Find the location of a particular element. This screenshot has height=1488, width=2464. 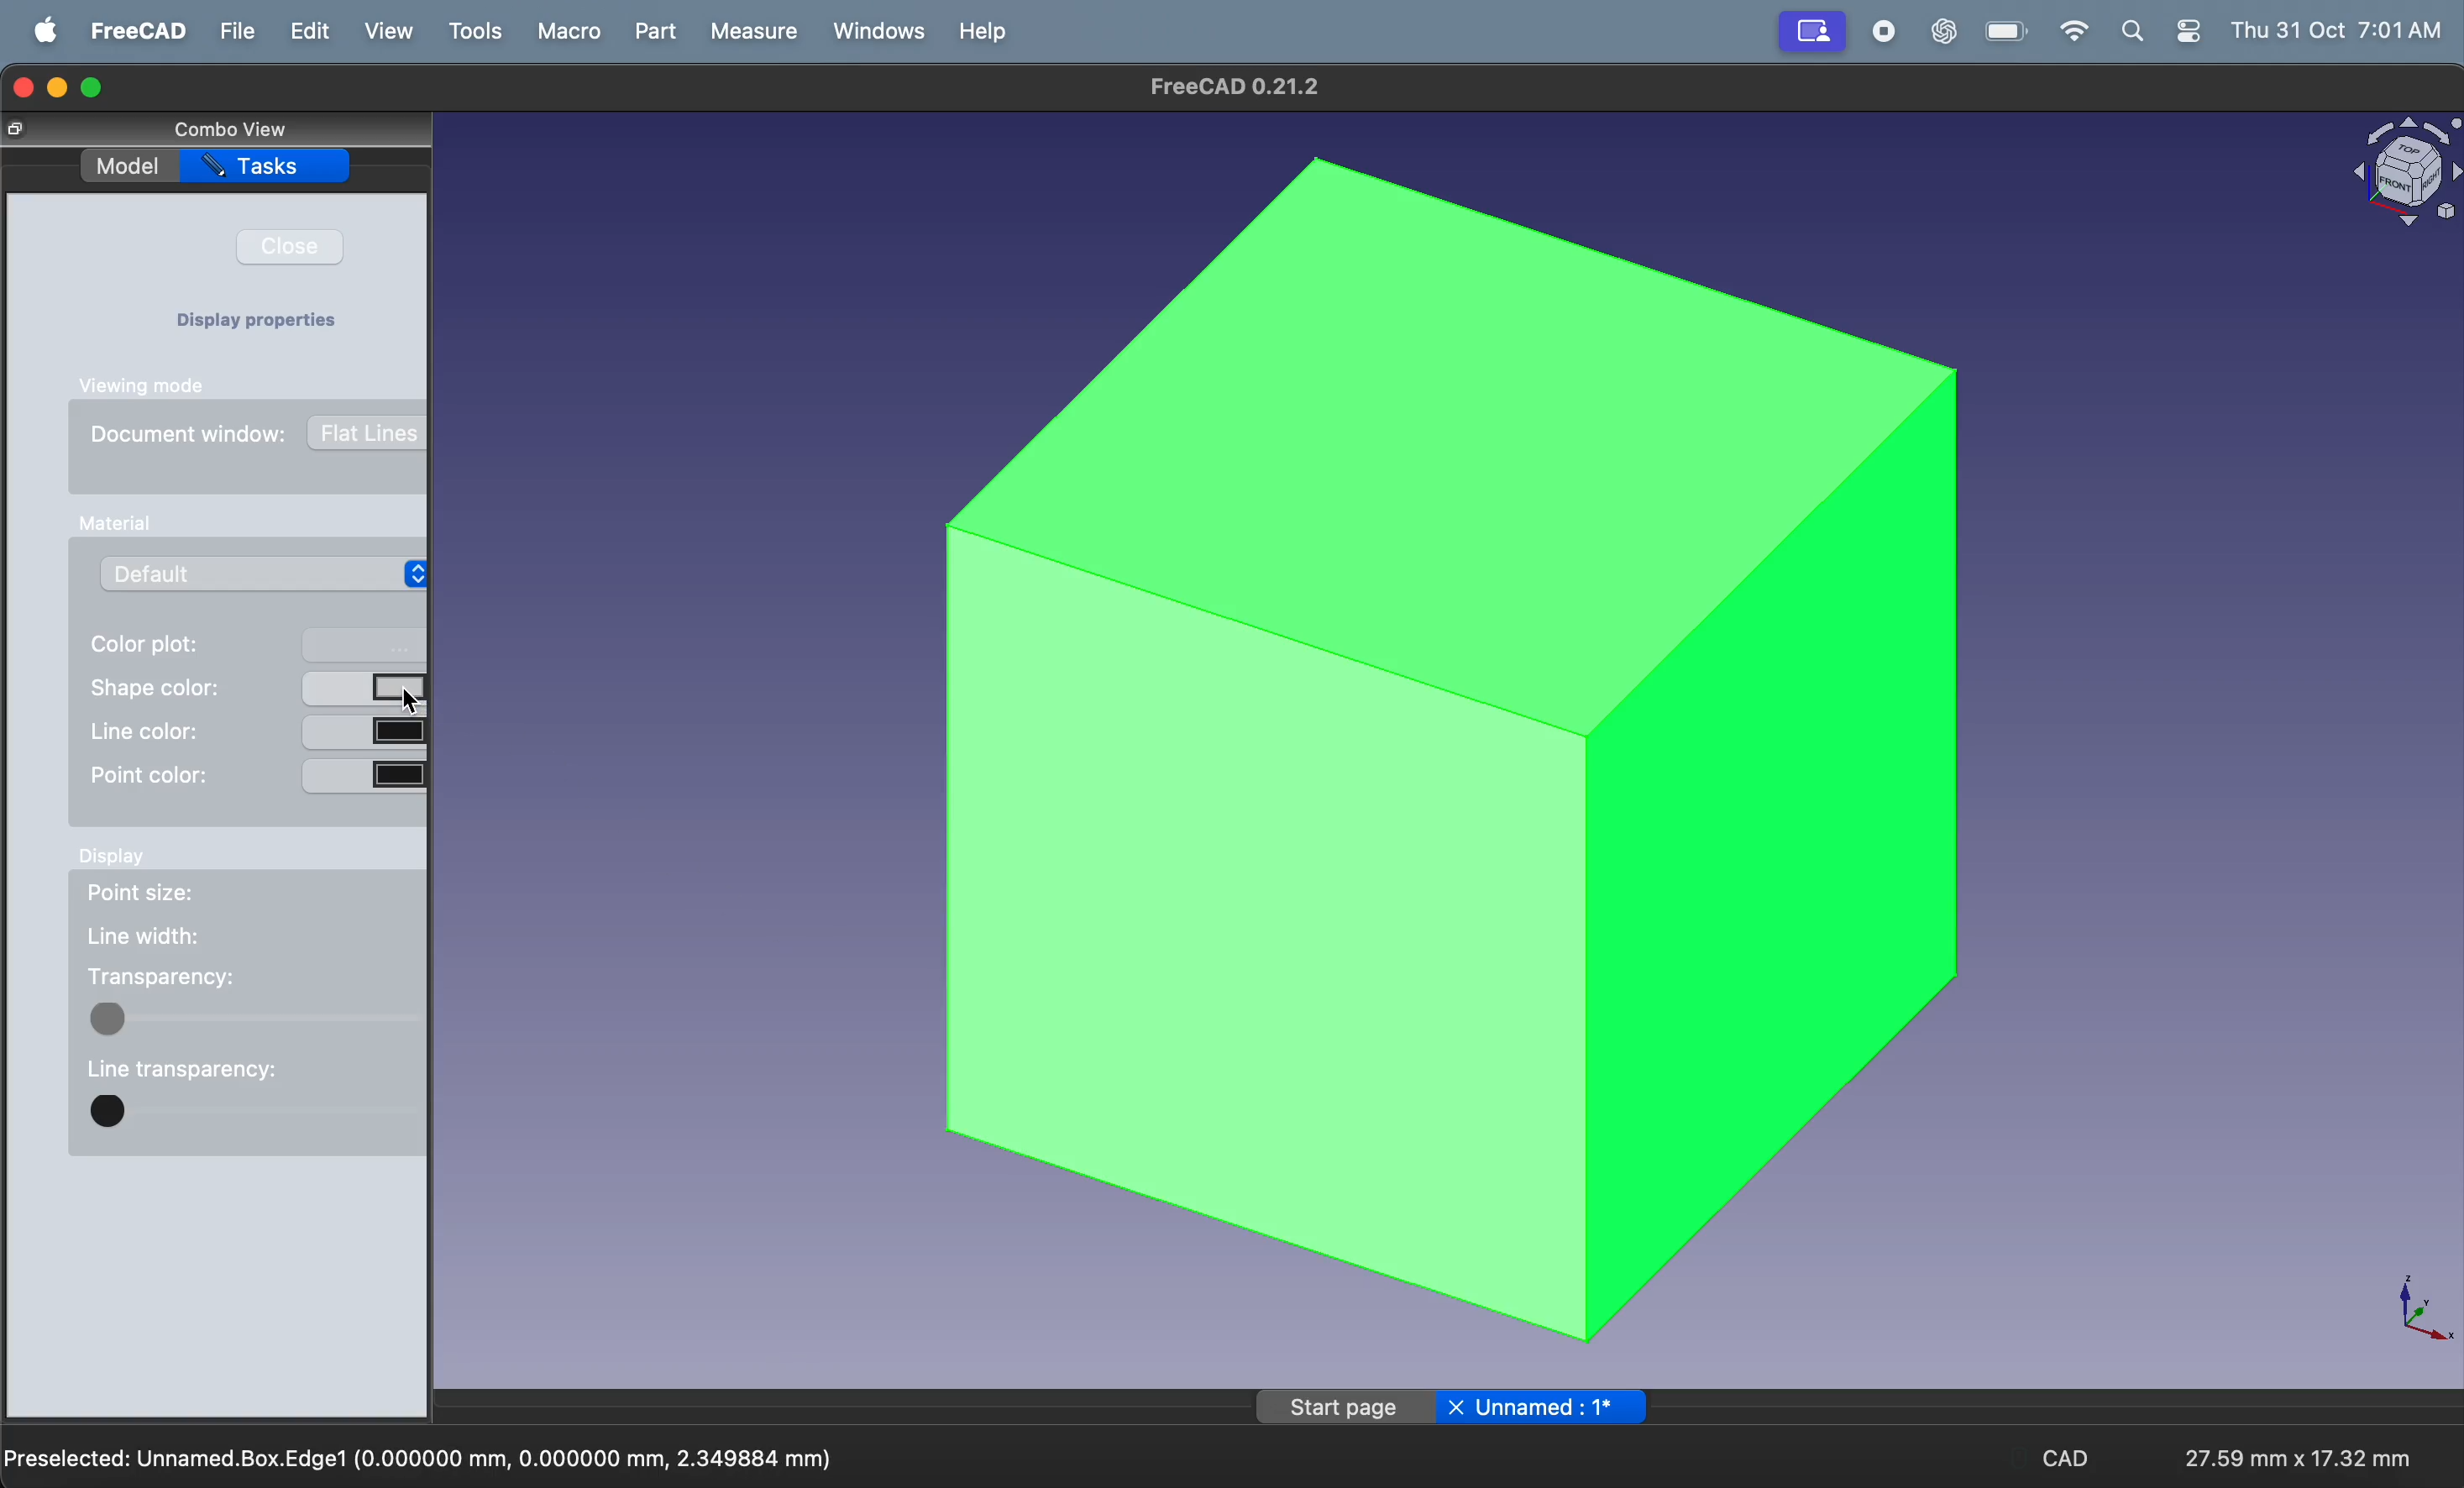

Thu 31 oct 7.01 Am is located at coordinates (2340, 31).